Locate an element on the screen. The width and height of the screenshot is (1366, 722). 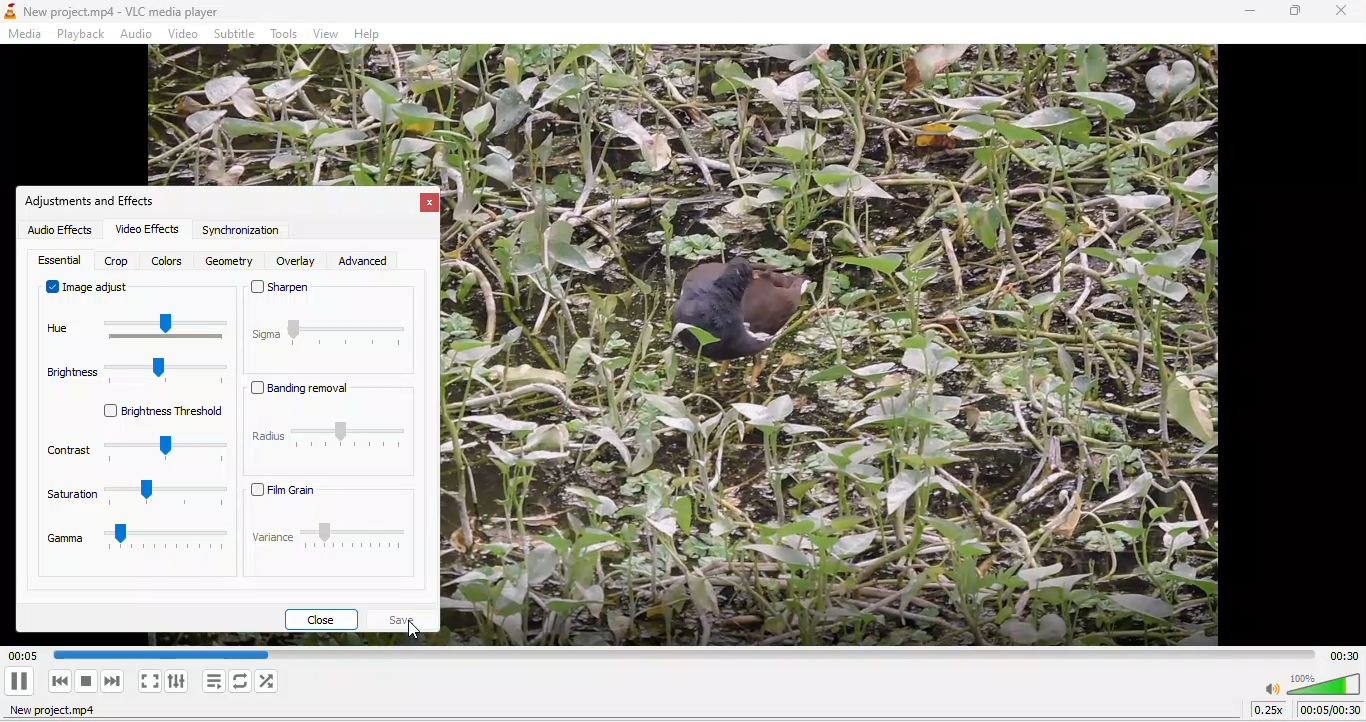
subtitle is located at coordinates (236, 33).